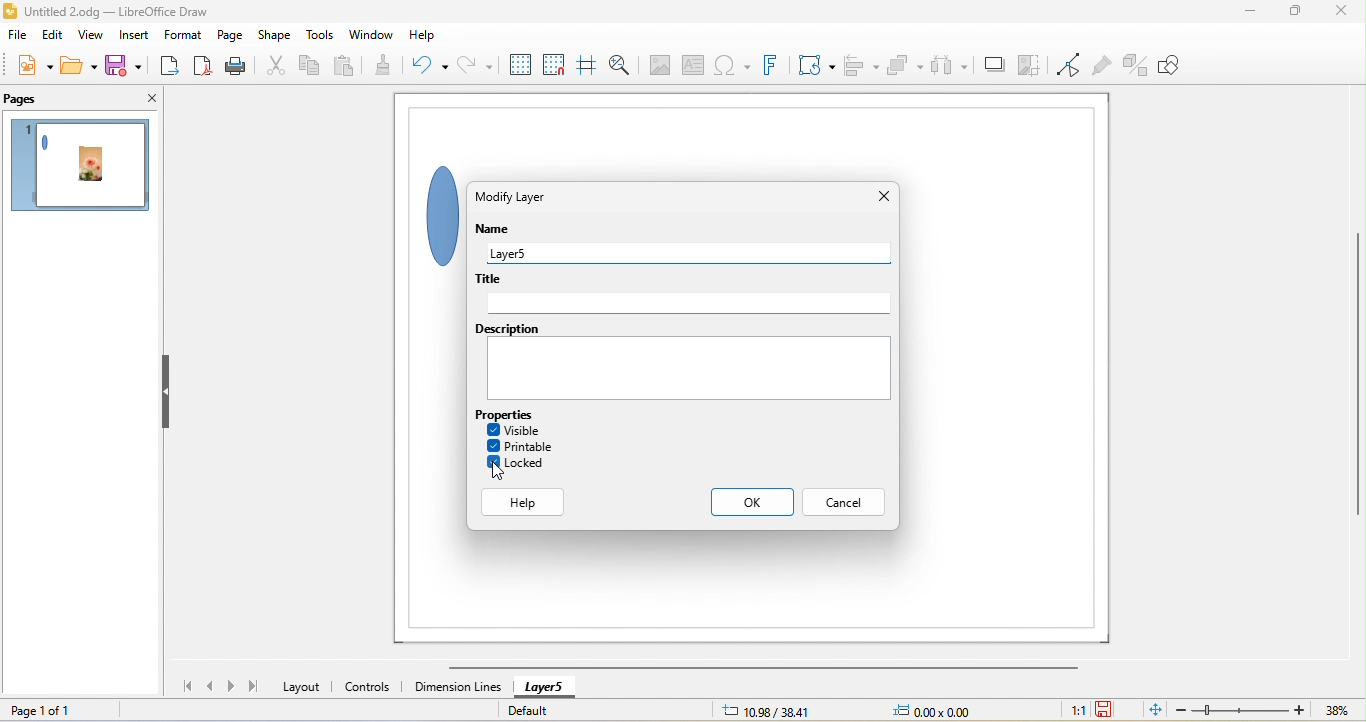 The width and height of the screenshot is (1366, 722). I want to click on image, so click(657, 65).